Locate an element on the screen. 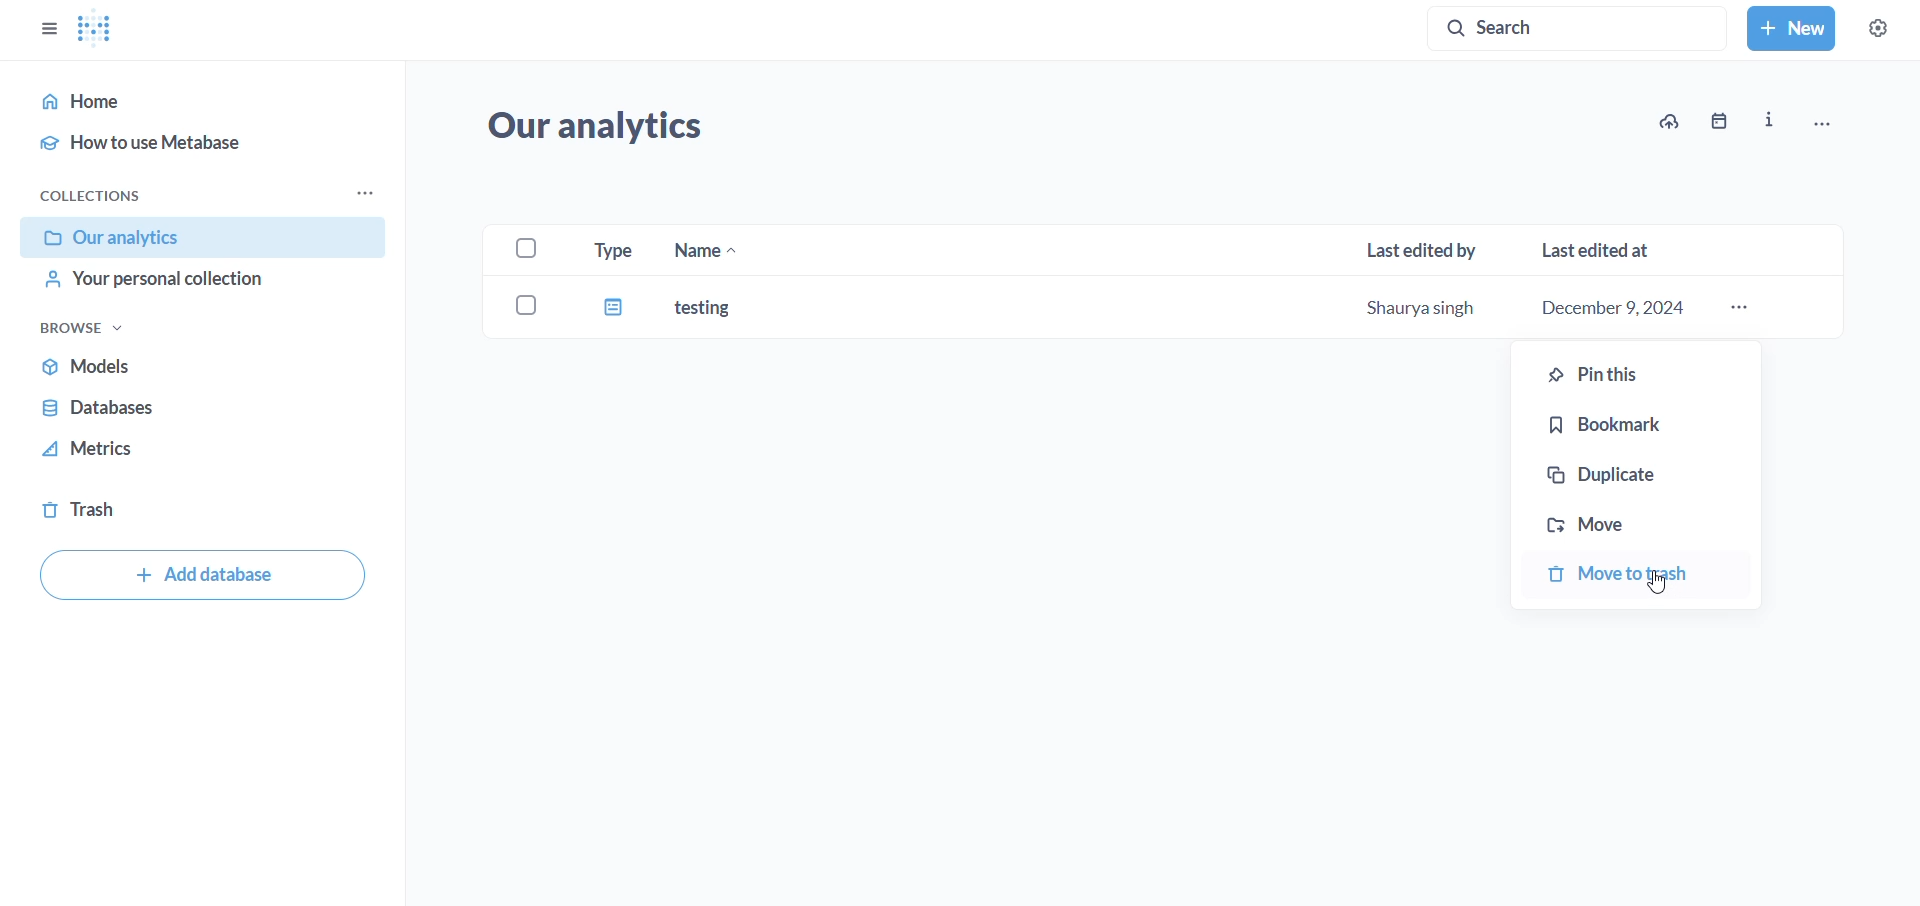 The height and width of the screenshot is (906, 1920). move to trash is located at coordinates (1640, 573).